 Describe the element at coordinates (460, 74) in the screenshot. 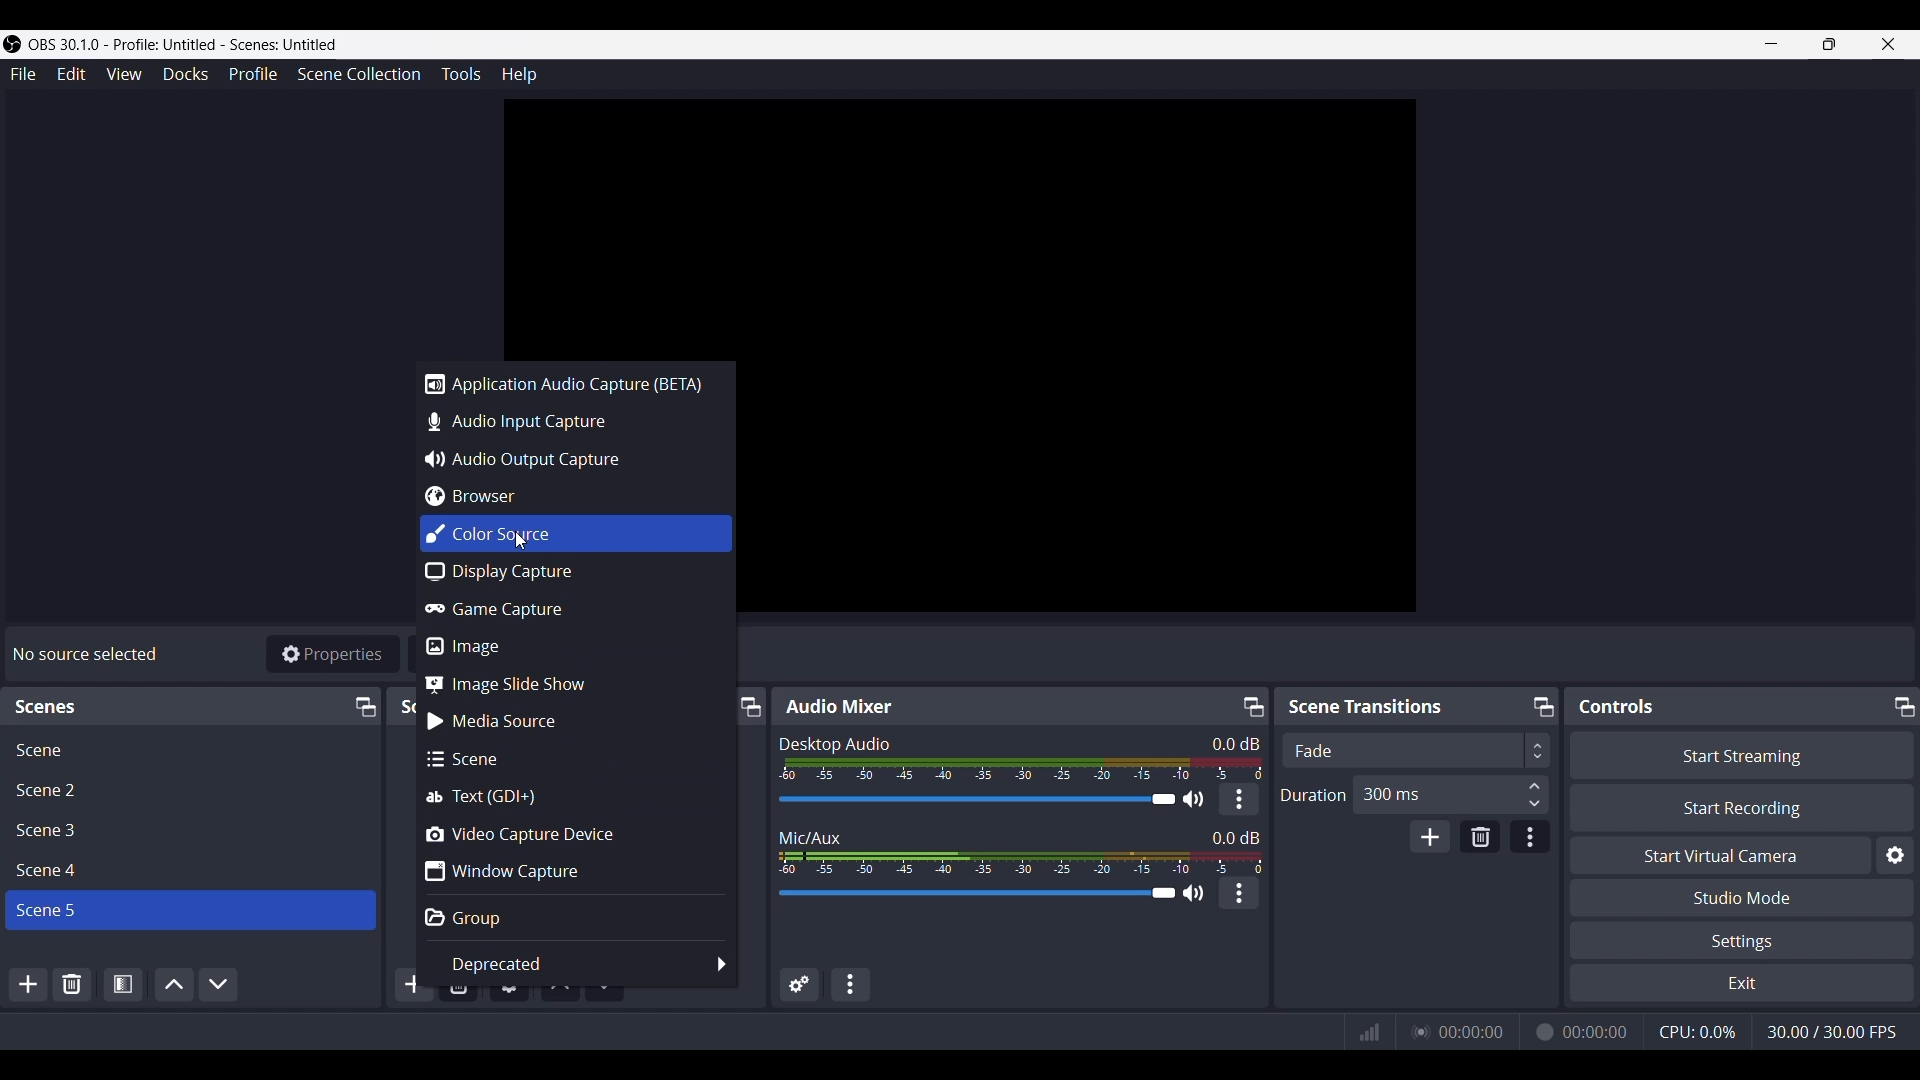

I see `Tools` at that location.